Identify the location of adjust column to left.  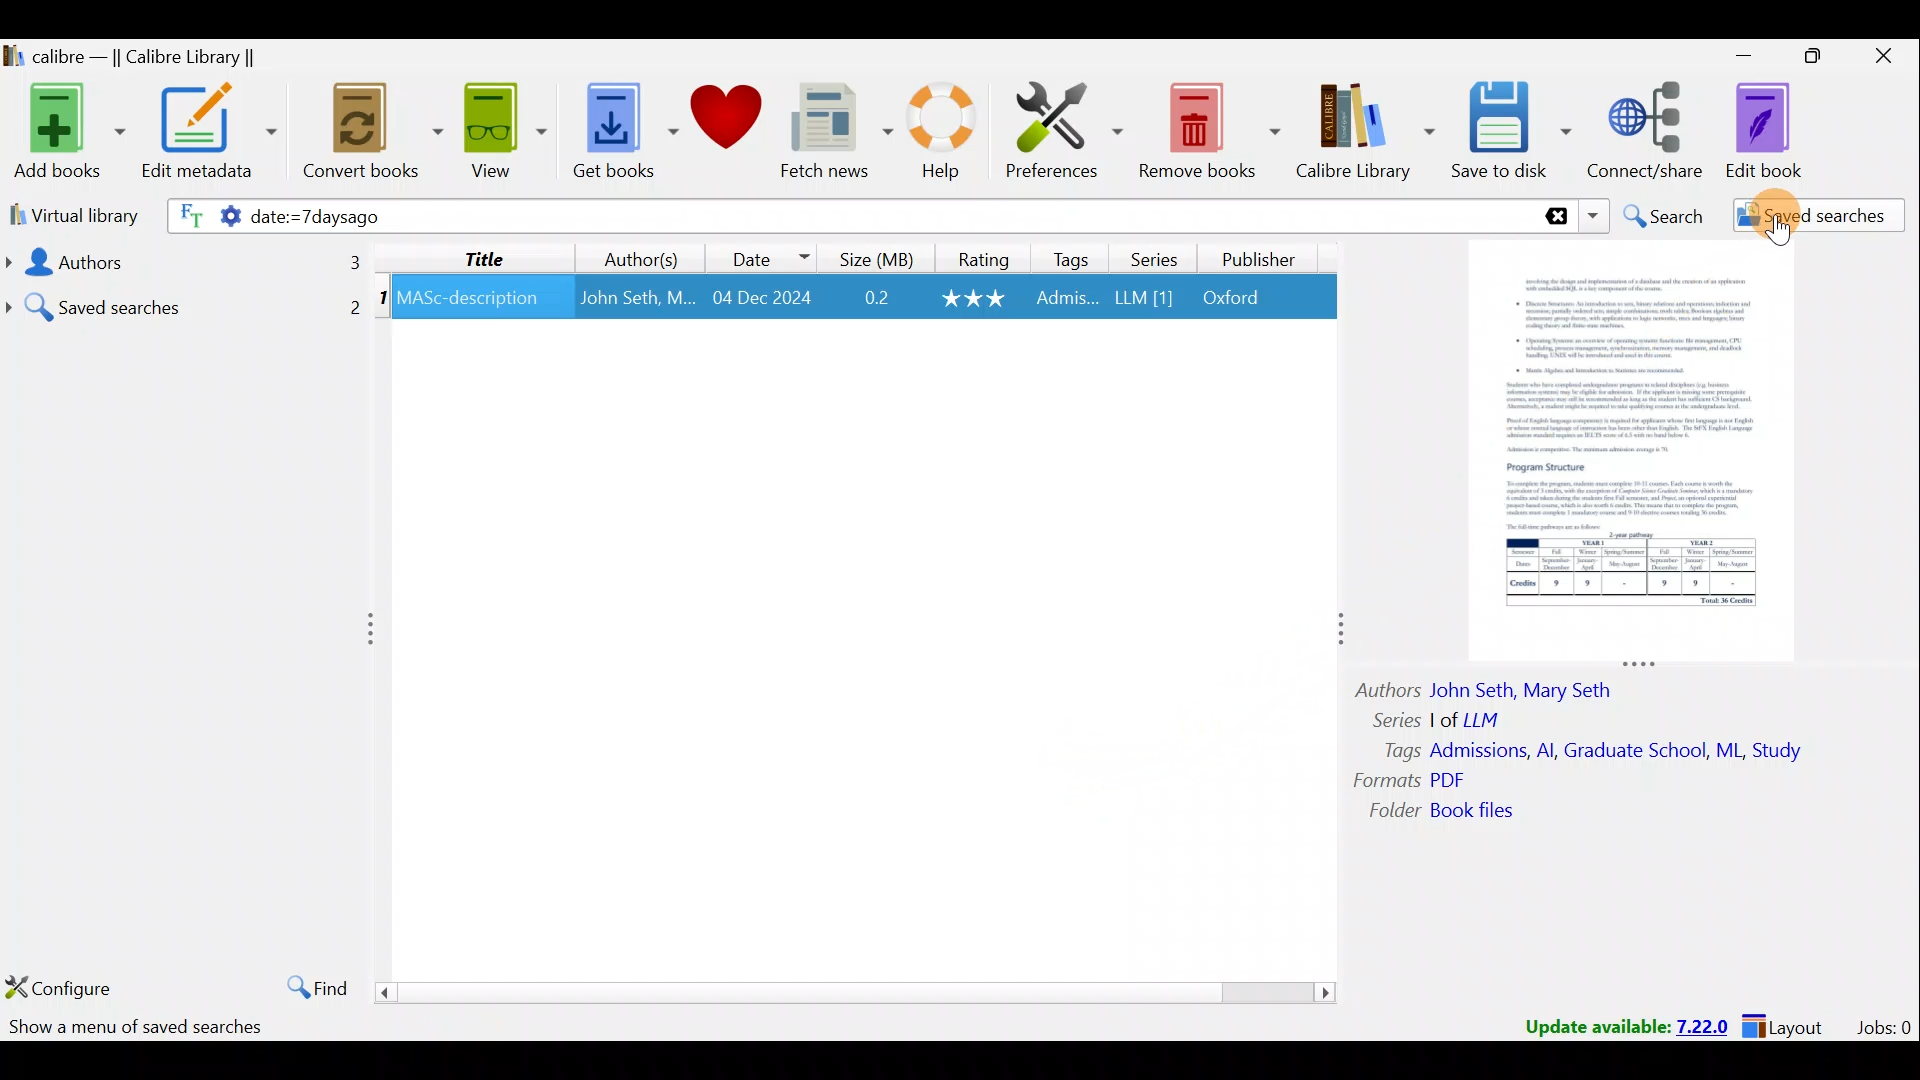
(372, 633).